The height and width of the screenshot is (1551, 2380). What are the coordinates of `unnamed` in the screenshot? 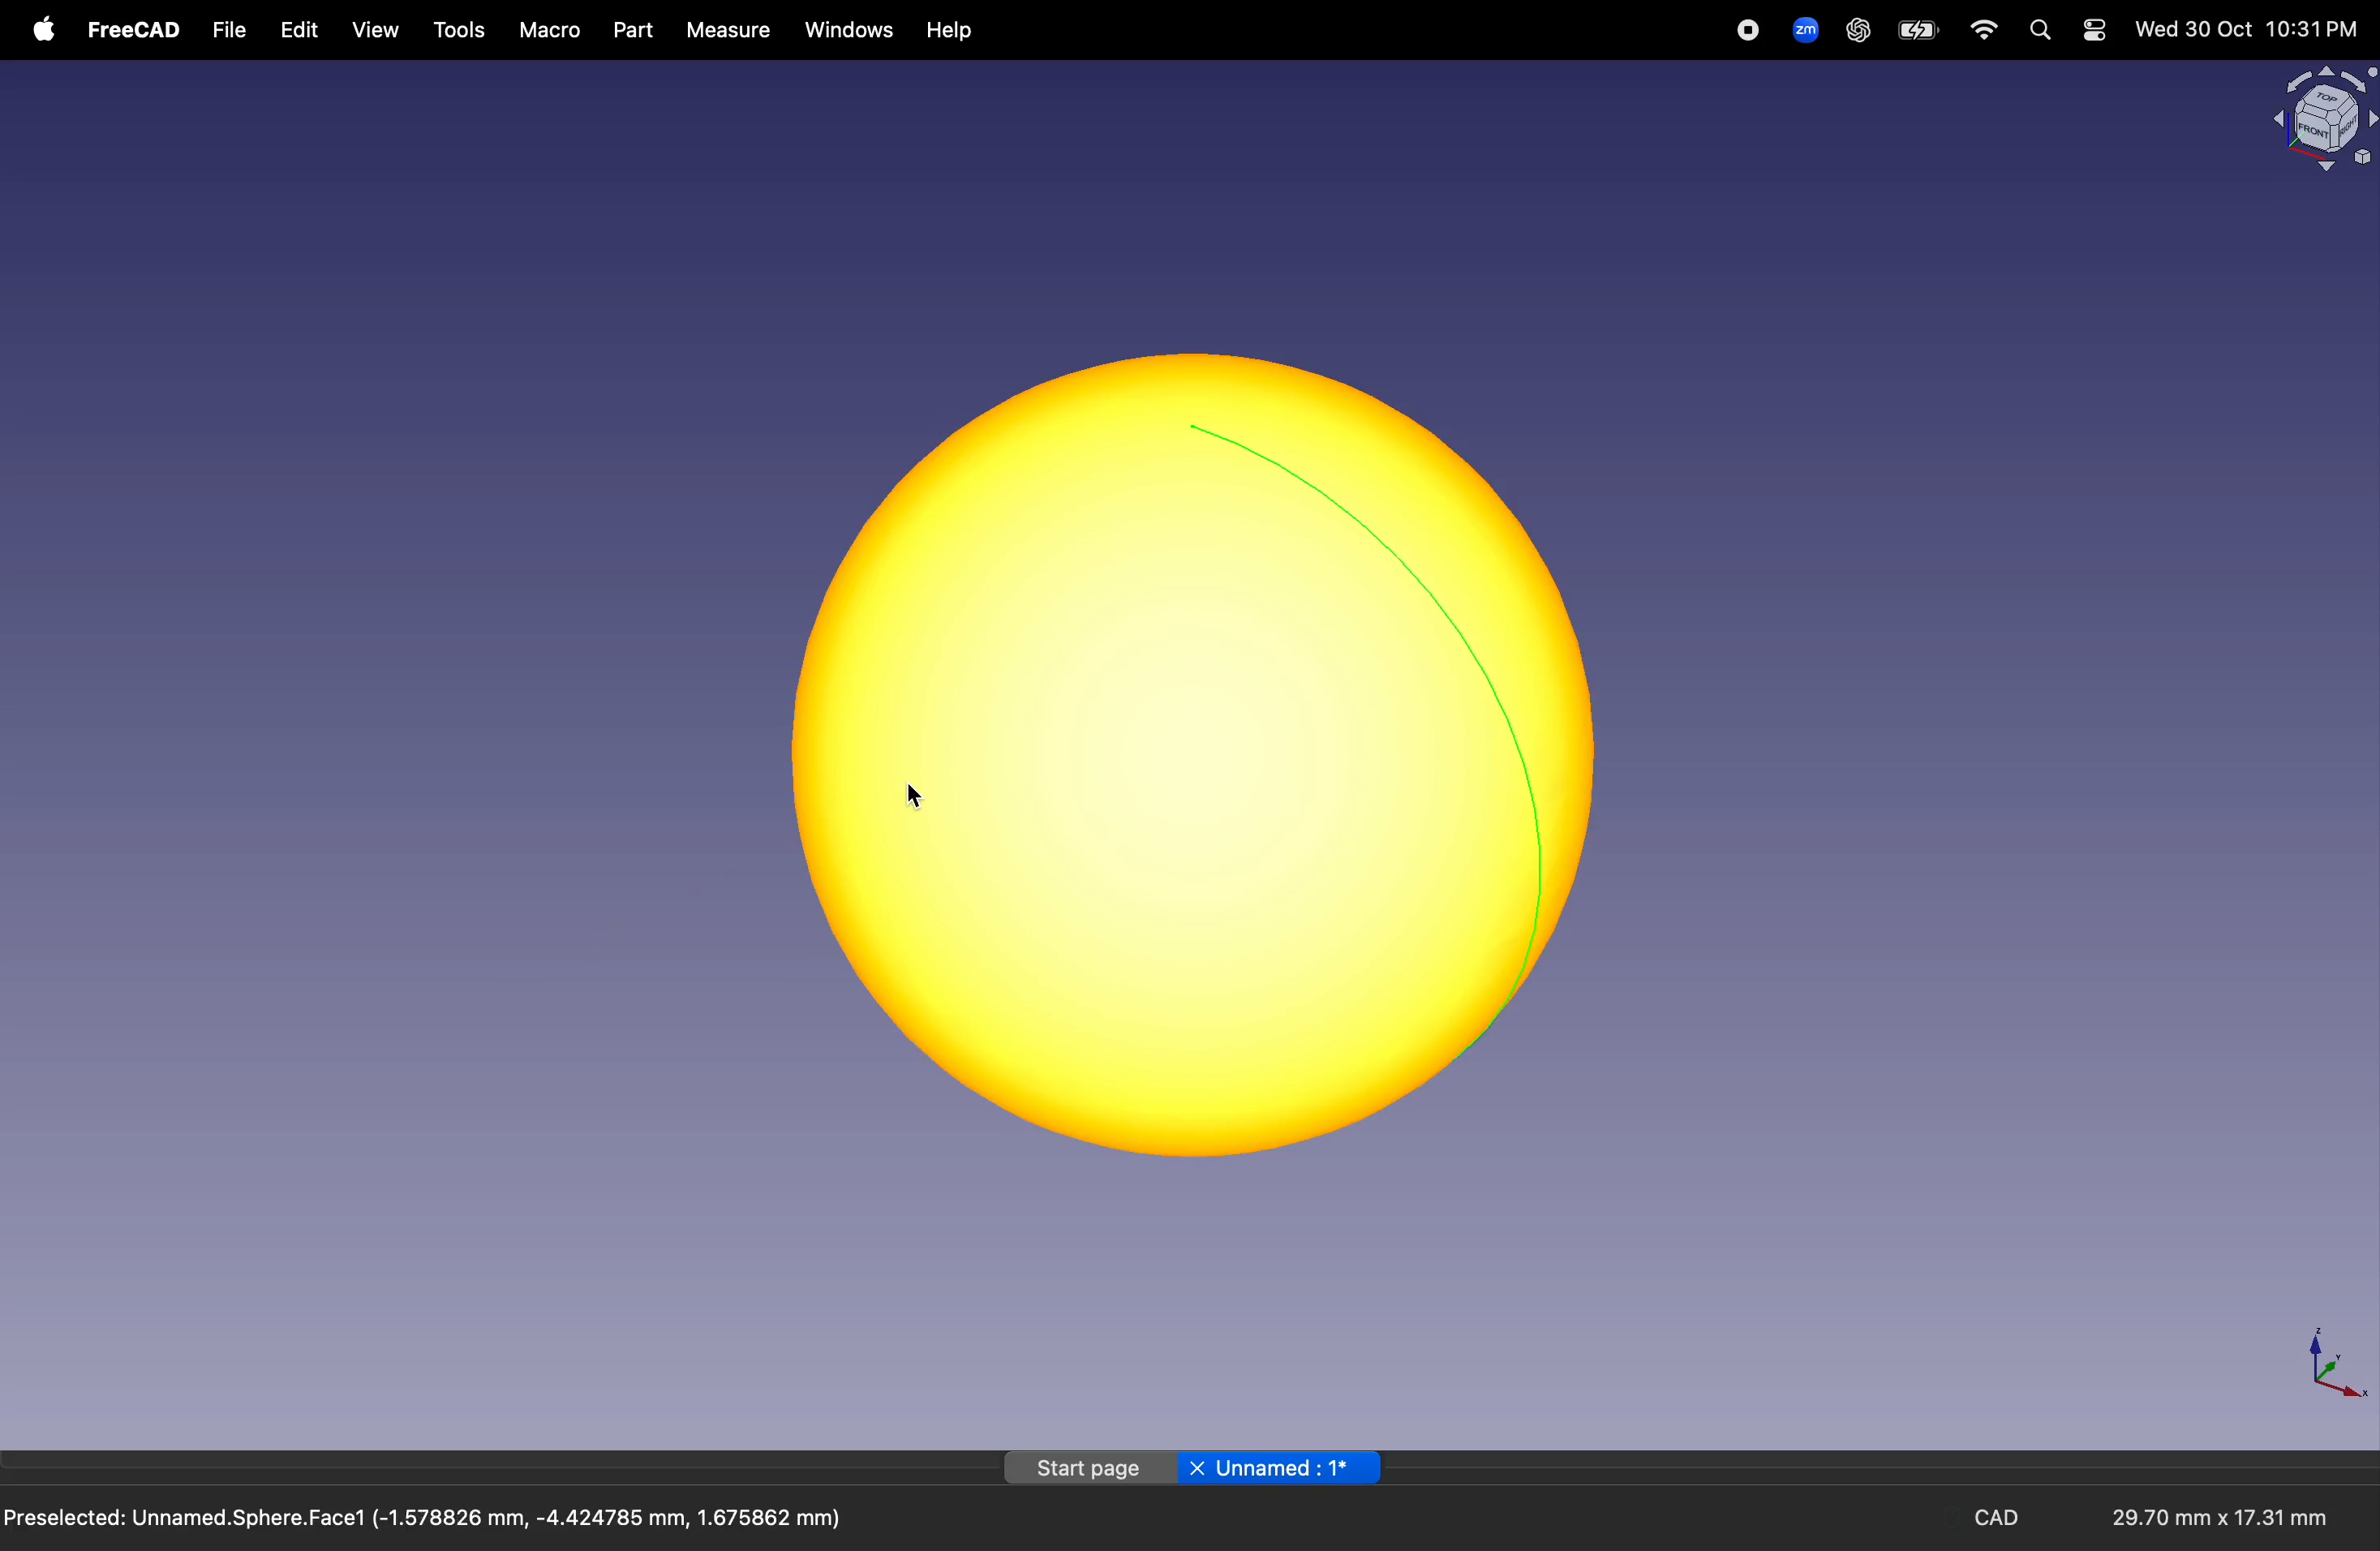 It's located at (1284, 1469).